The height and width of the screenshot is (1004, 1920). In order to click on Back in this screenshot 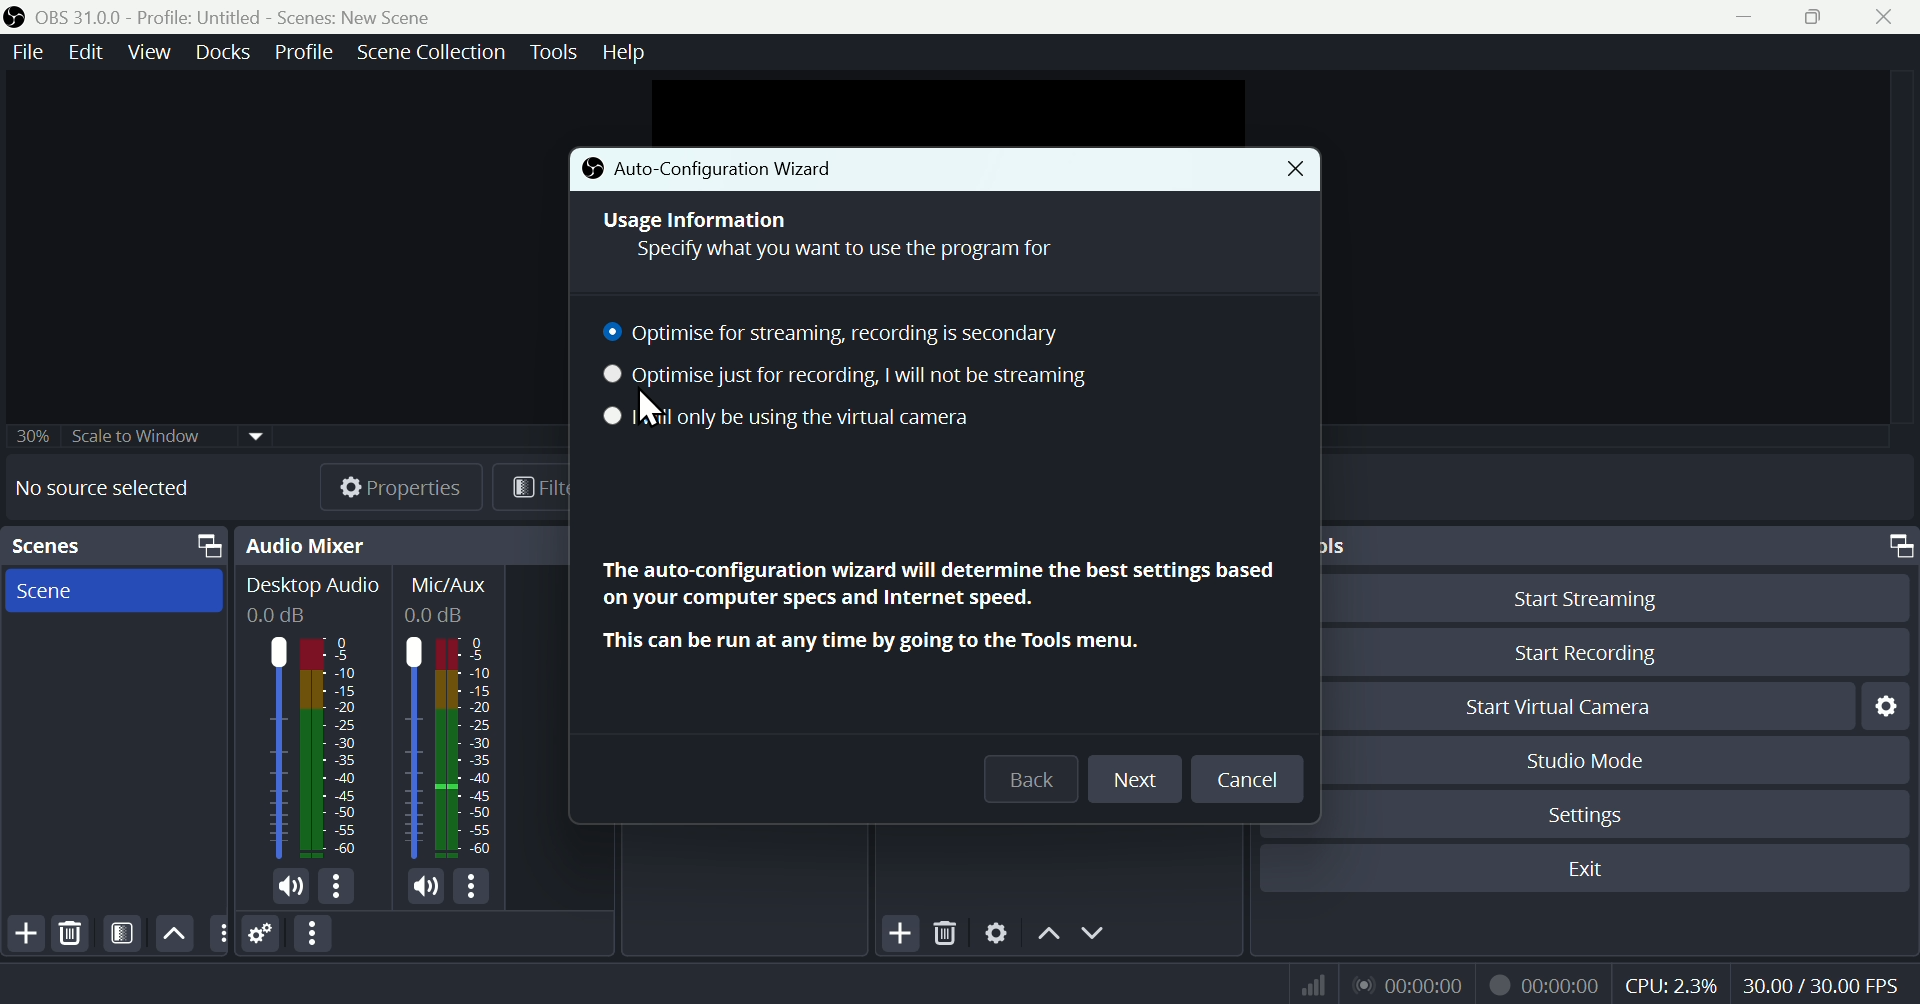, I will do `click(1031, 779)`.